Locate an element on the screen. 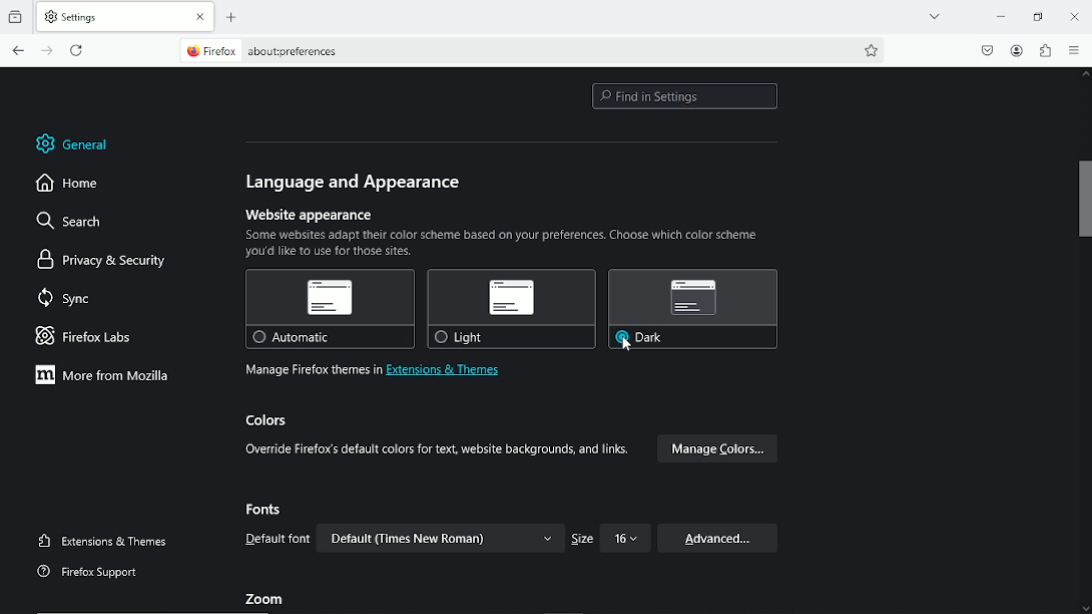 The width and height of the screenshot is (1092, 614). cursor is located at coordinates (625, 343).